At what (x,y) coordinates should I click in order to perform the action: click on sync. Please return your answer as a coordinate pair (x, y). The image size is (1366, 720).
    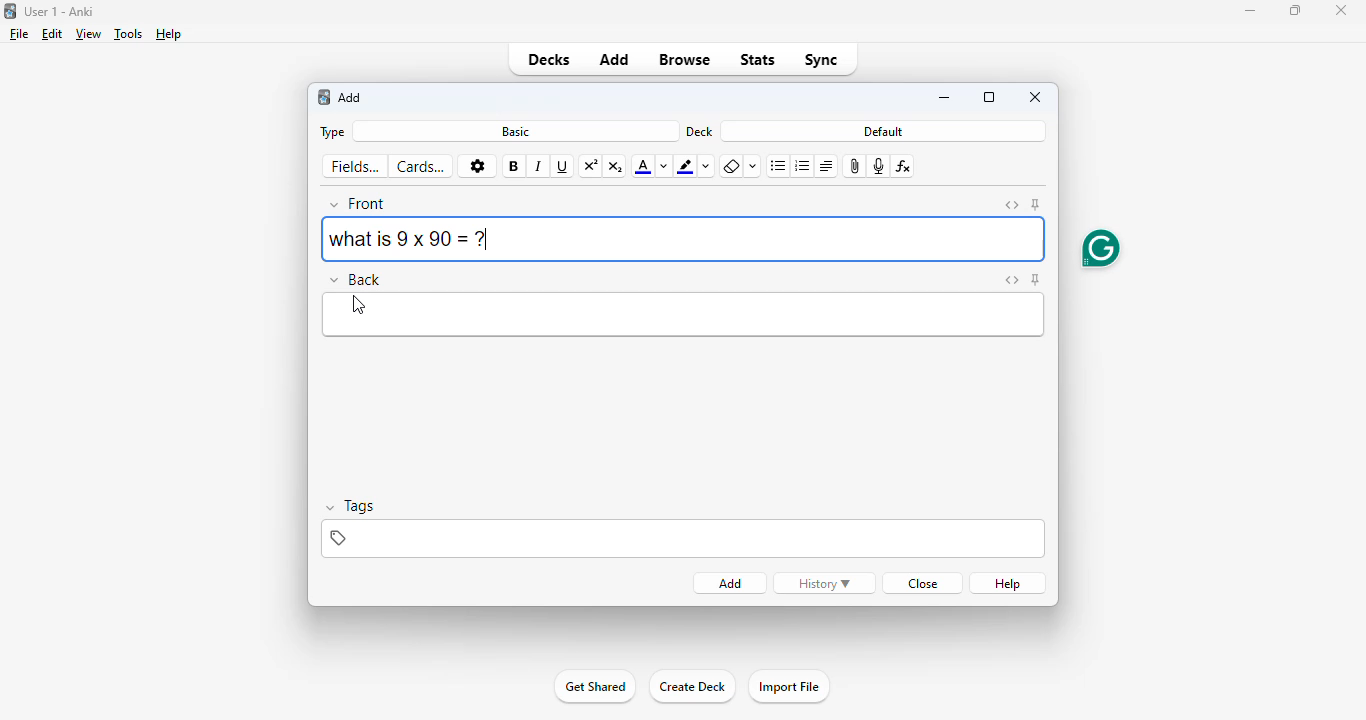
    Looking at the image, I should click on (822, 59).